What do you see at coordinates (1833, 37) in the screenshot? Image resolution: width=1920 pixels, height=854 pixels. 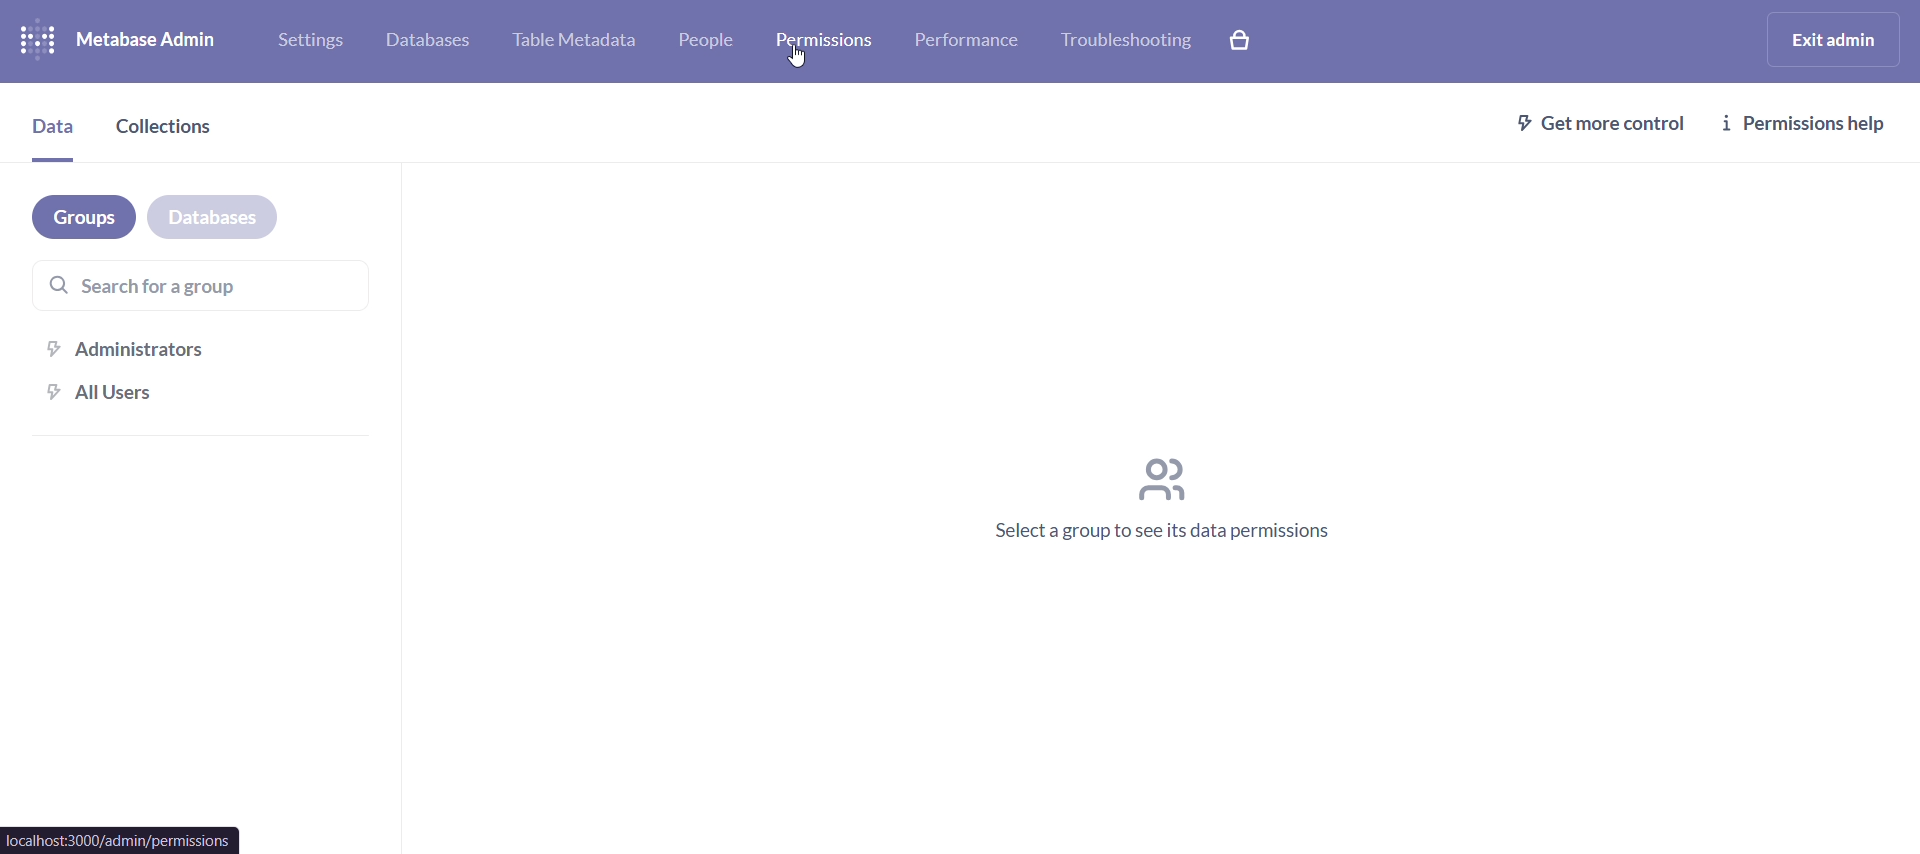 I see `exit admin` at bounding box center [1833, 37].